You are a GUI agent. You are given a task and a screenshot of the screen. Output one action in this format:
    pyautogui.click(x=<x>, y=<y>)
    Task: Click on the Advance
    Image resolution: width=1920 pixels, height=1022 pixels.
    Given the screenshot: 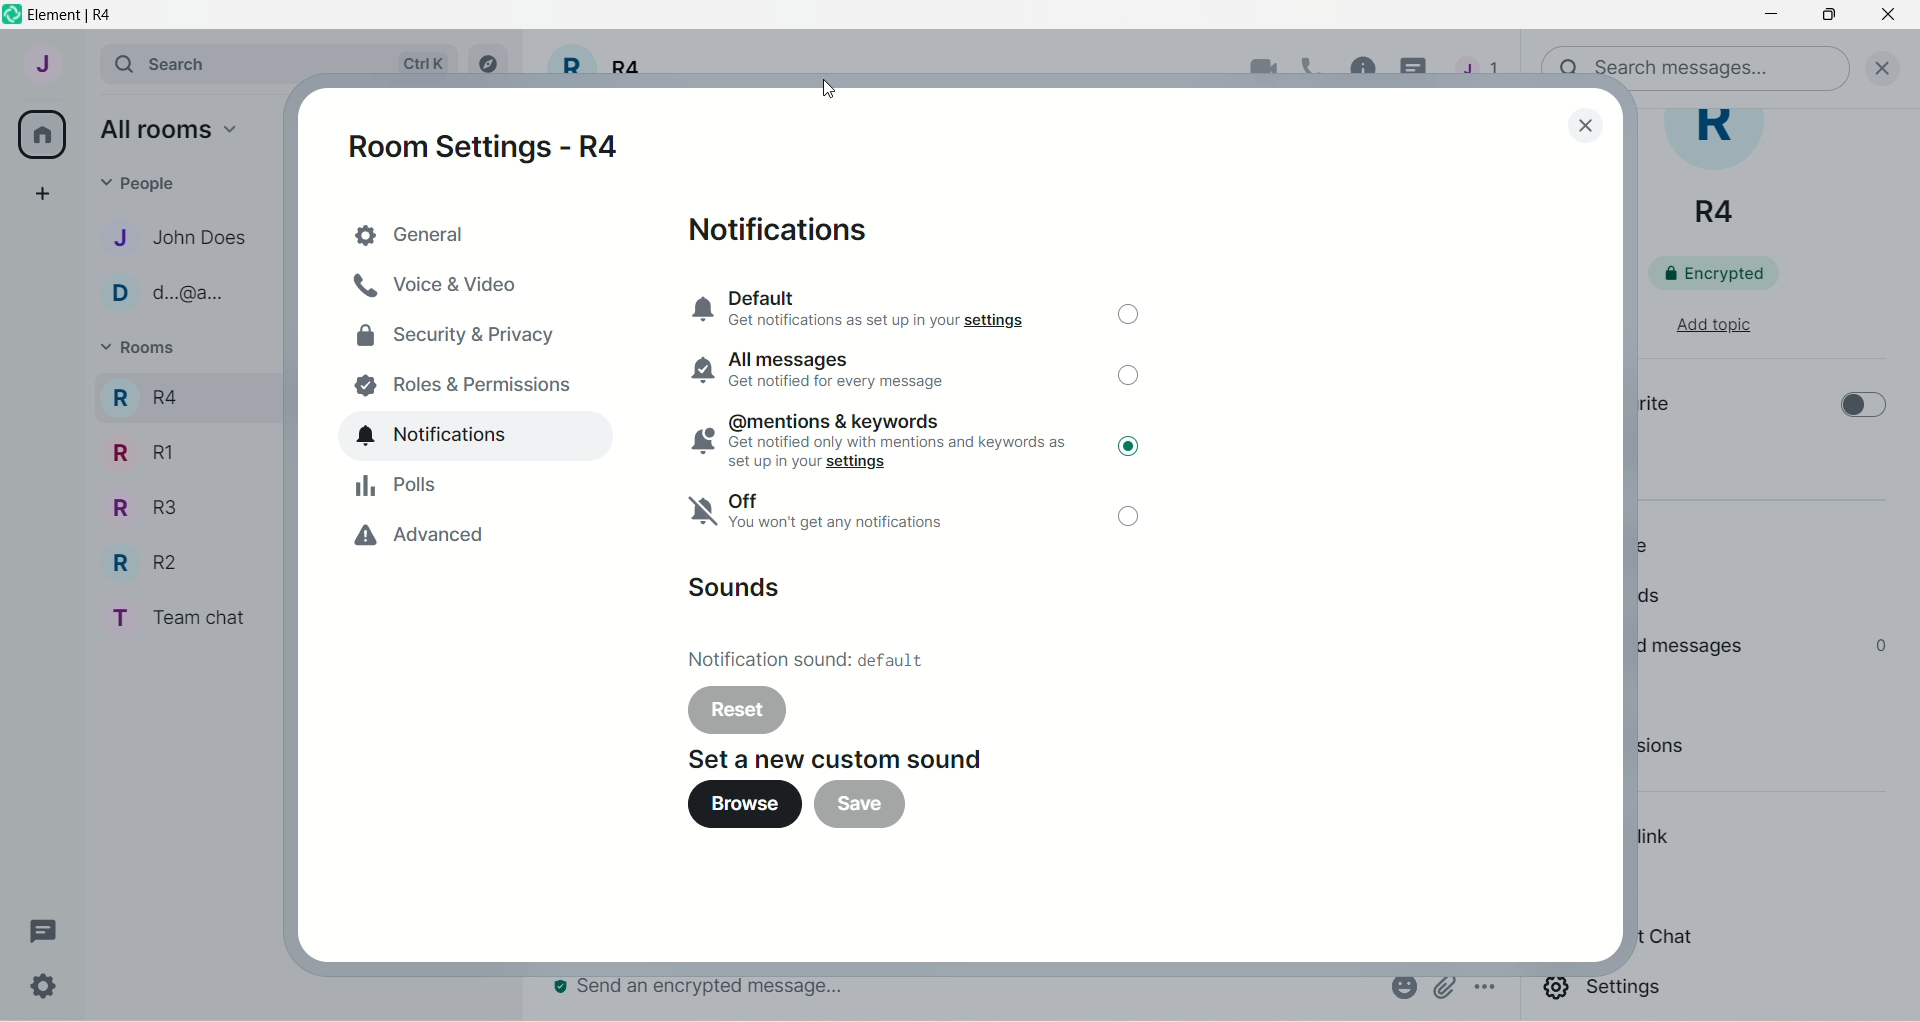 What is the action you would take?
    pyautogui.click(x=456, y=538)
    